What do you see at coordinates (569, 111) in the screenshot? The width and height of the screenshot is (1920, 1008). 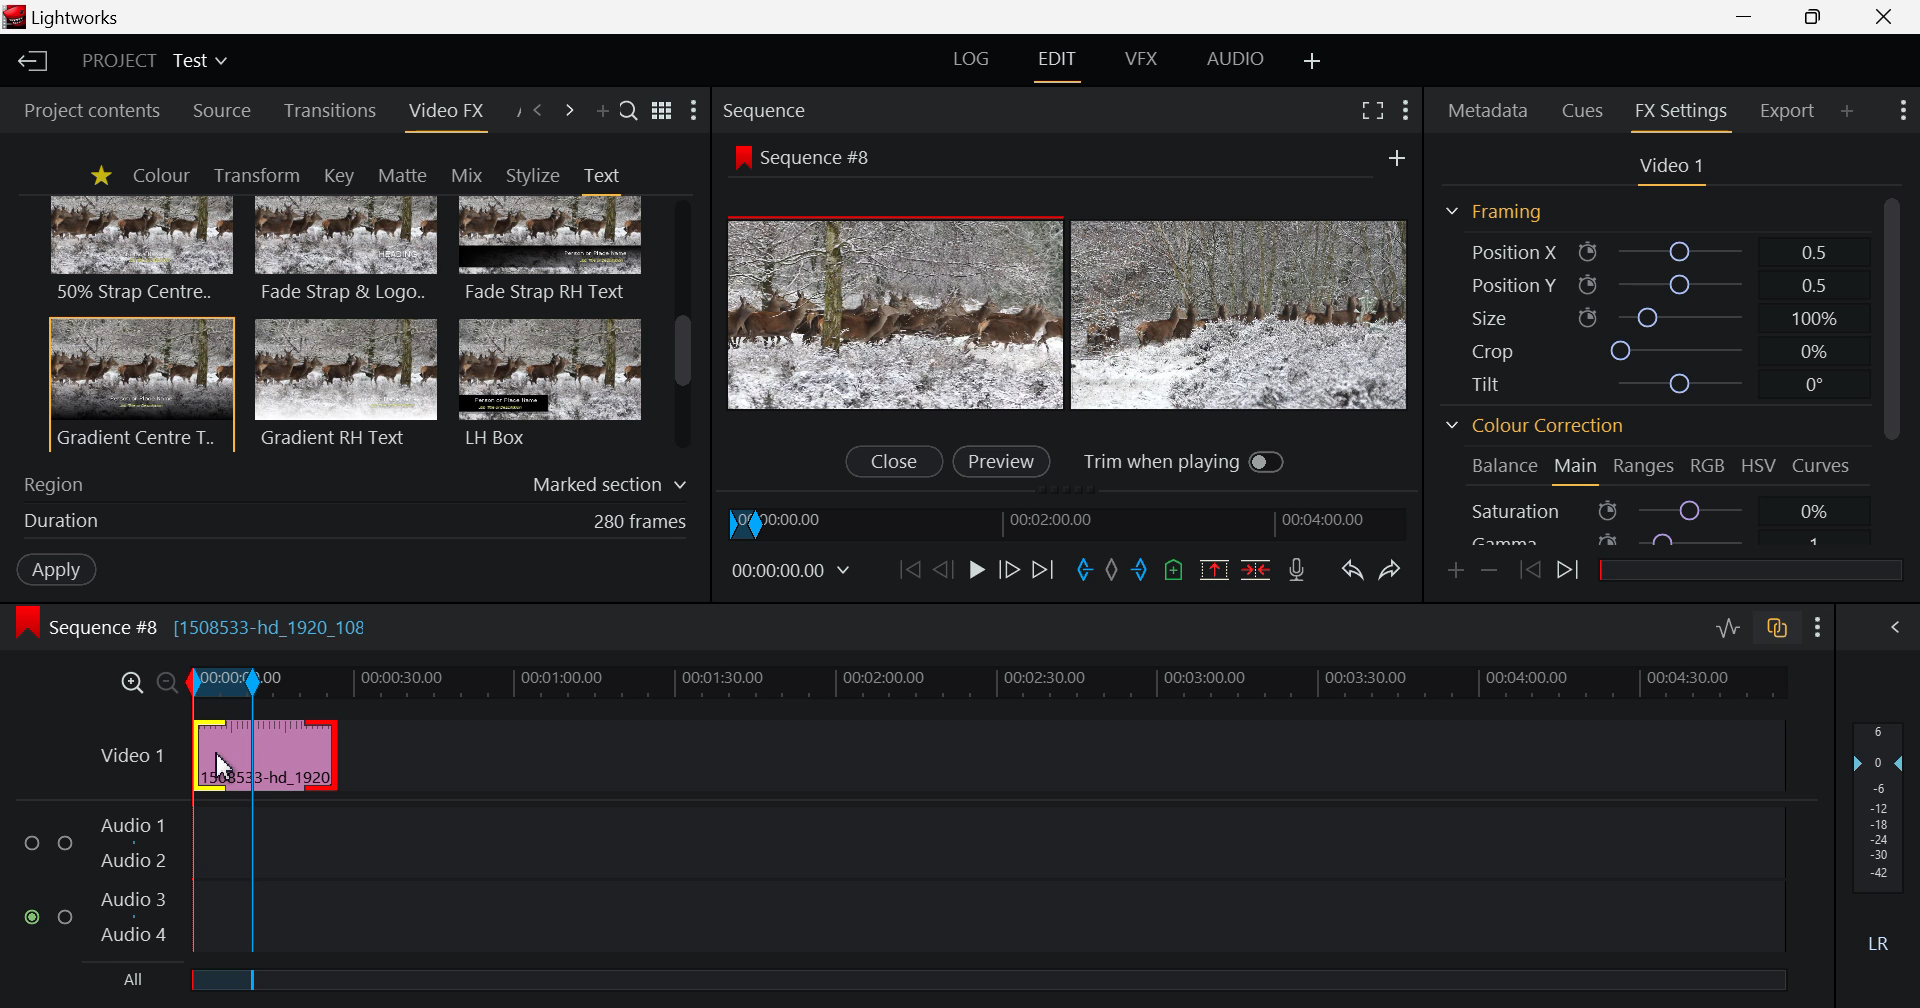 I see `Next Panel` at bounding box center [569, 111].